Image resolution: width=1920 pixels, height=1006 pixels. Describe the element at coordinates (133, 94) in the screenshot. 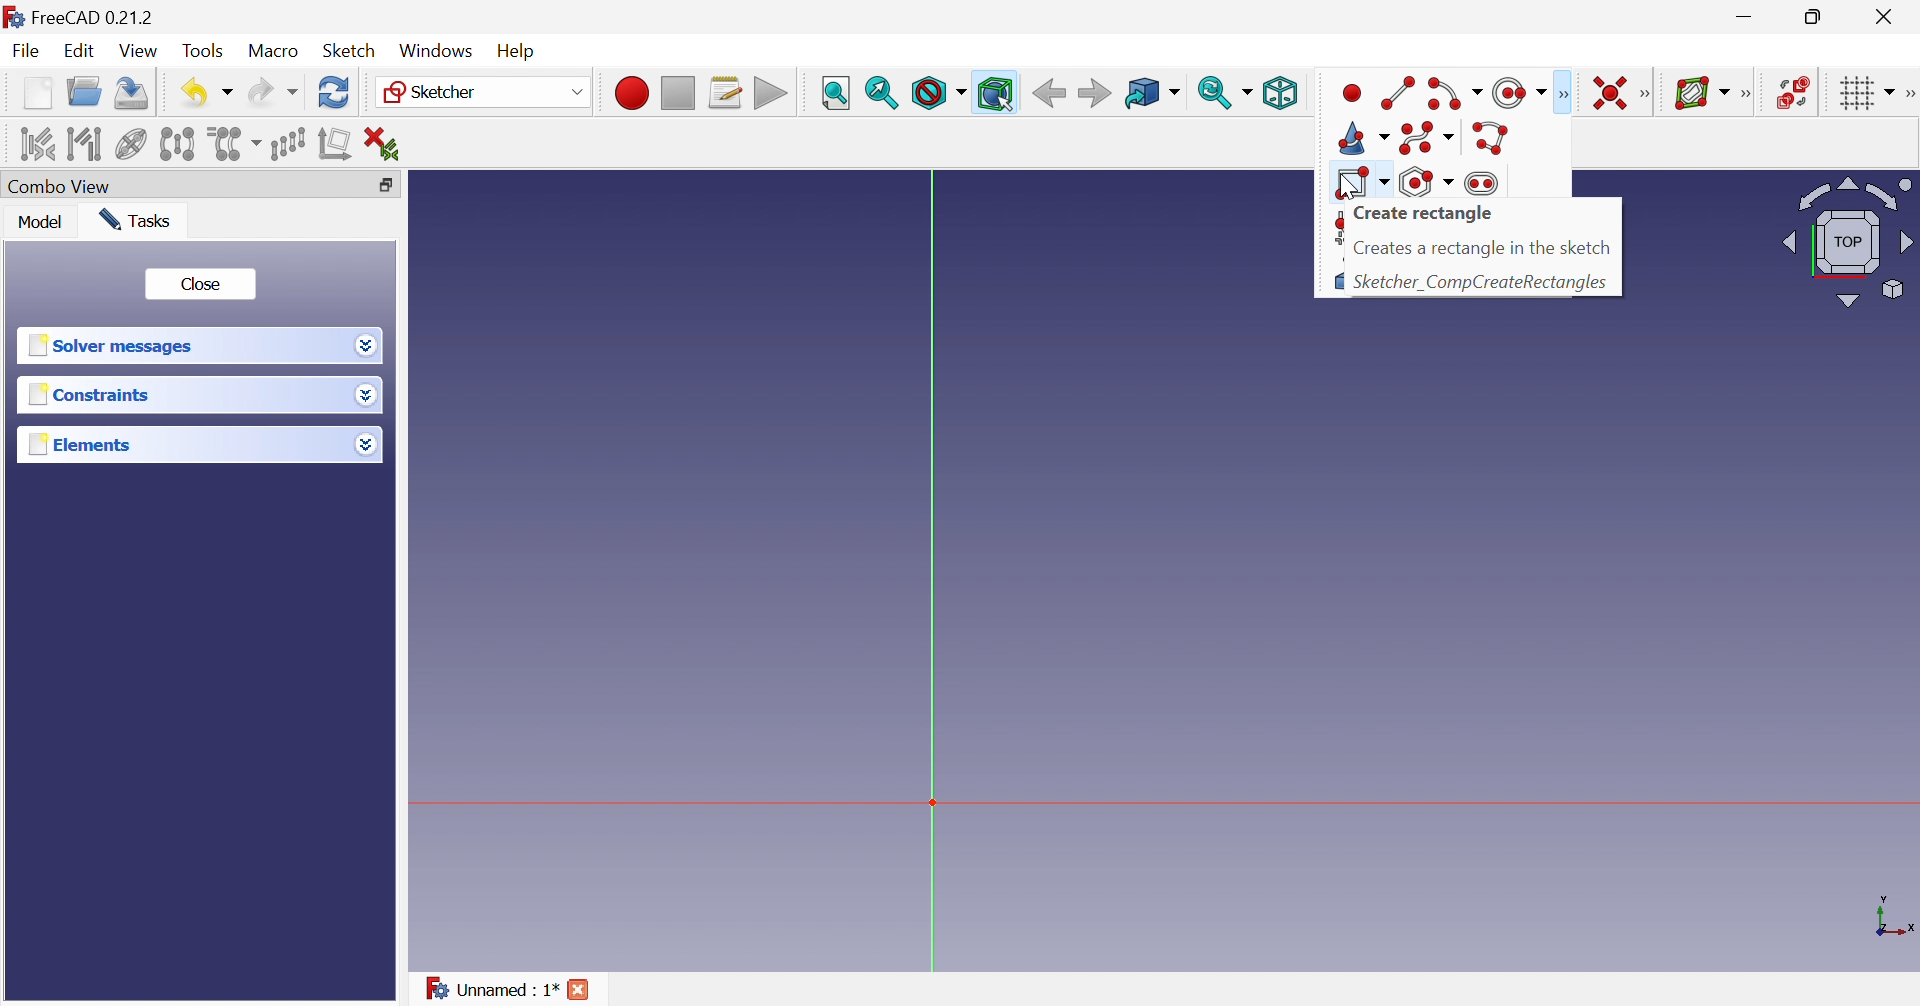

I see `Save` at that location.